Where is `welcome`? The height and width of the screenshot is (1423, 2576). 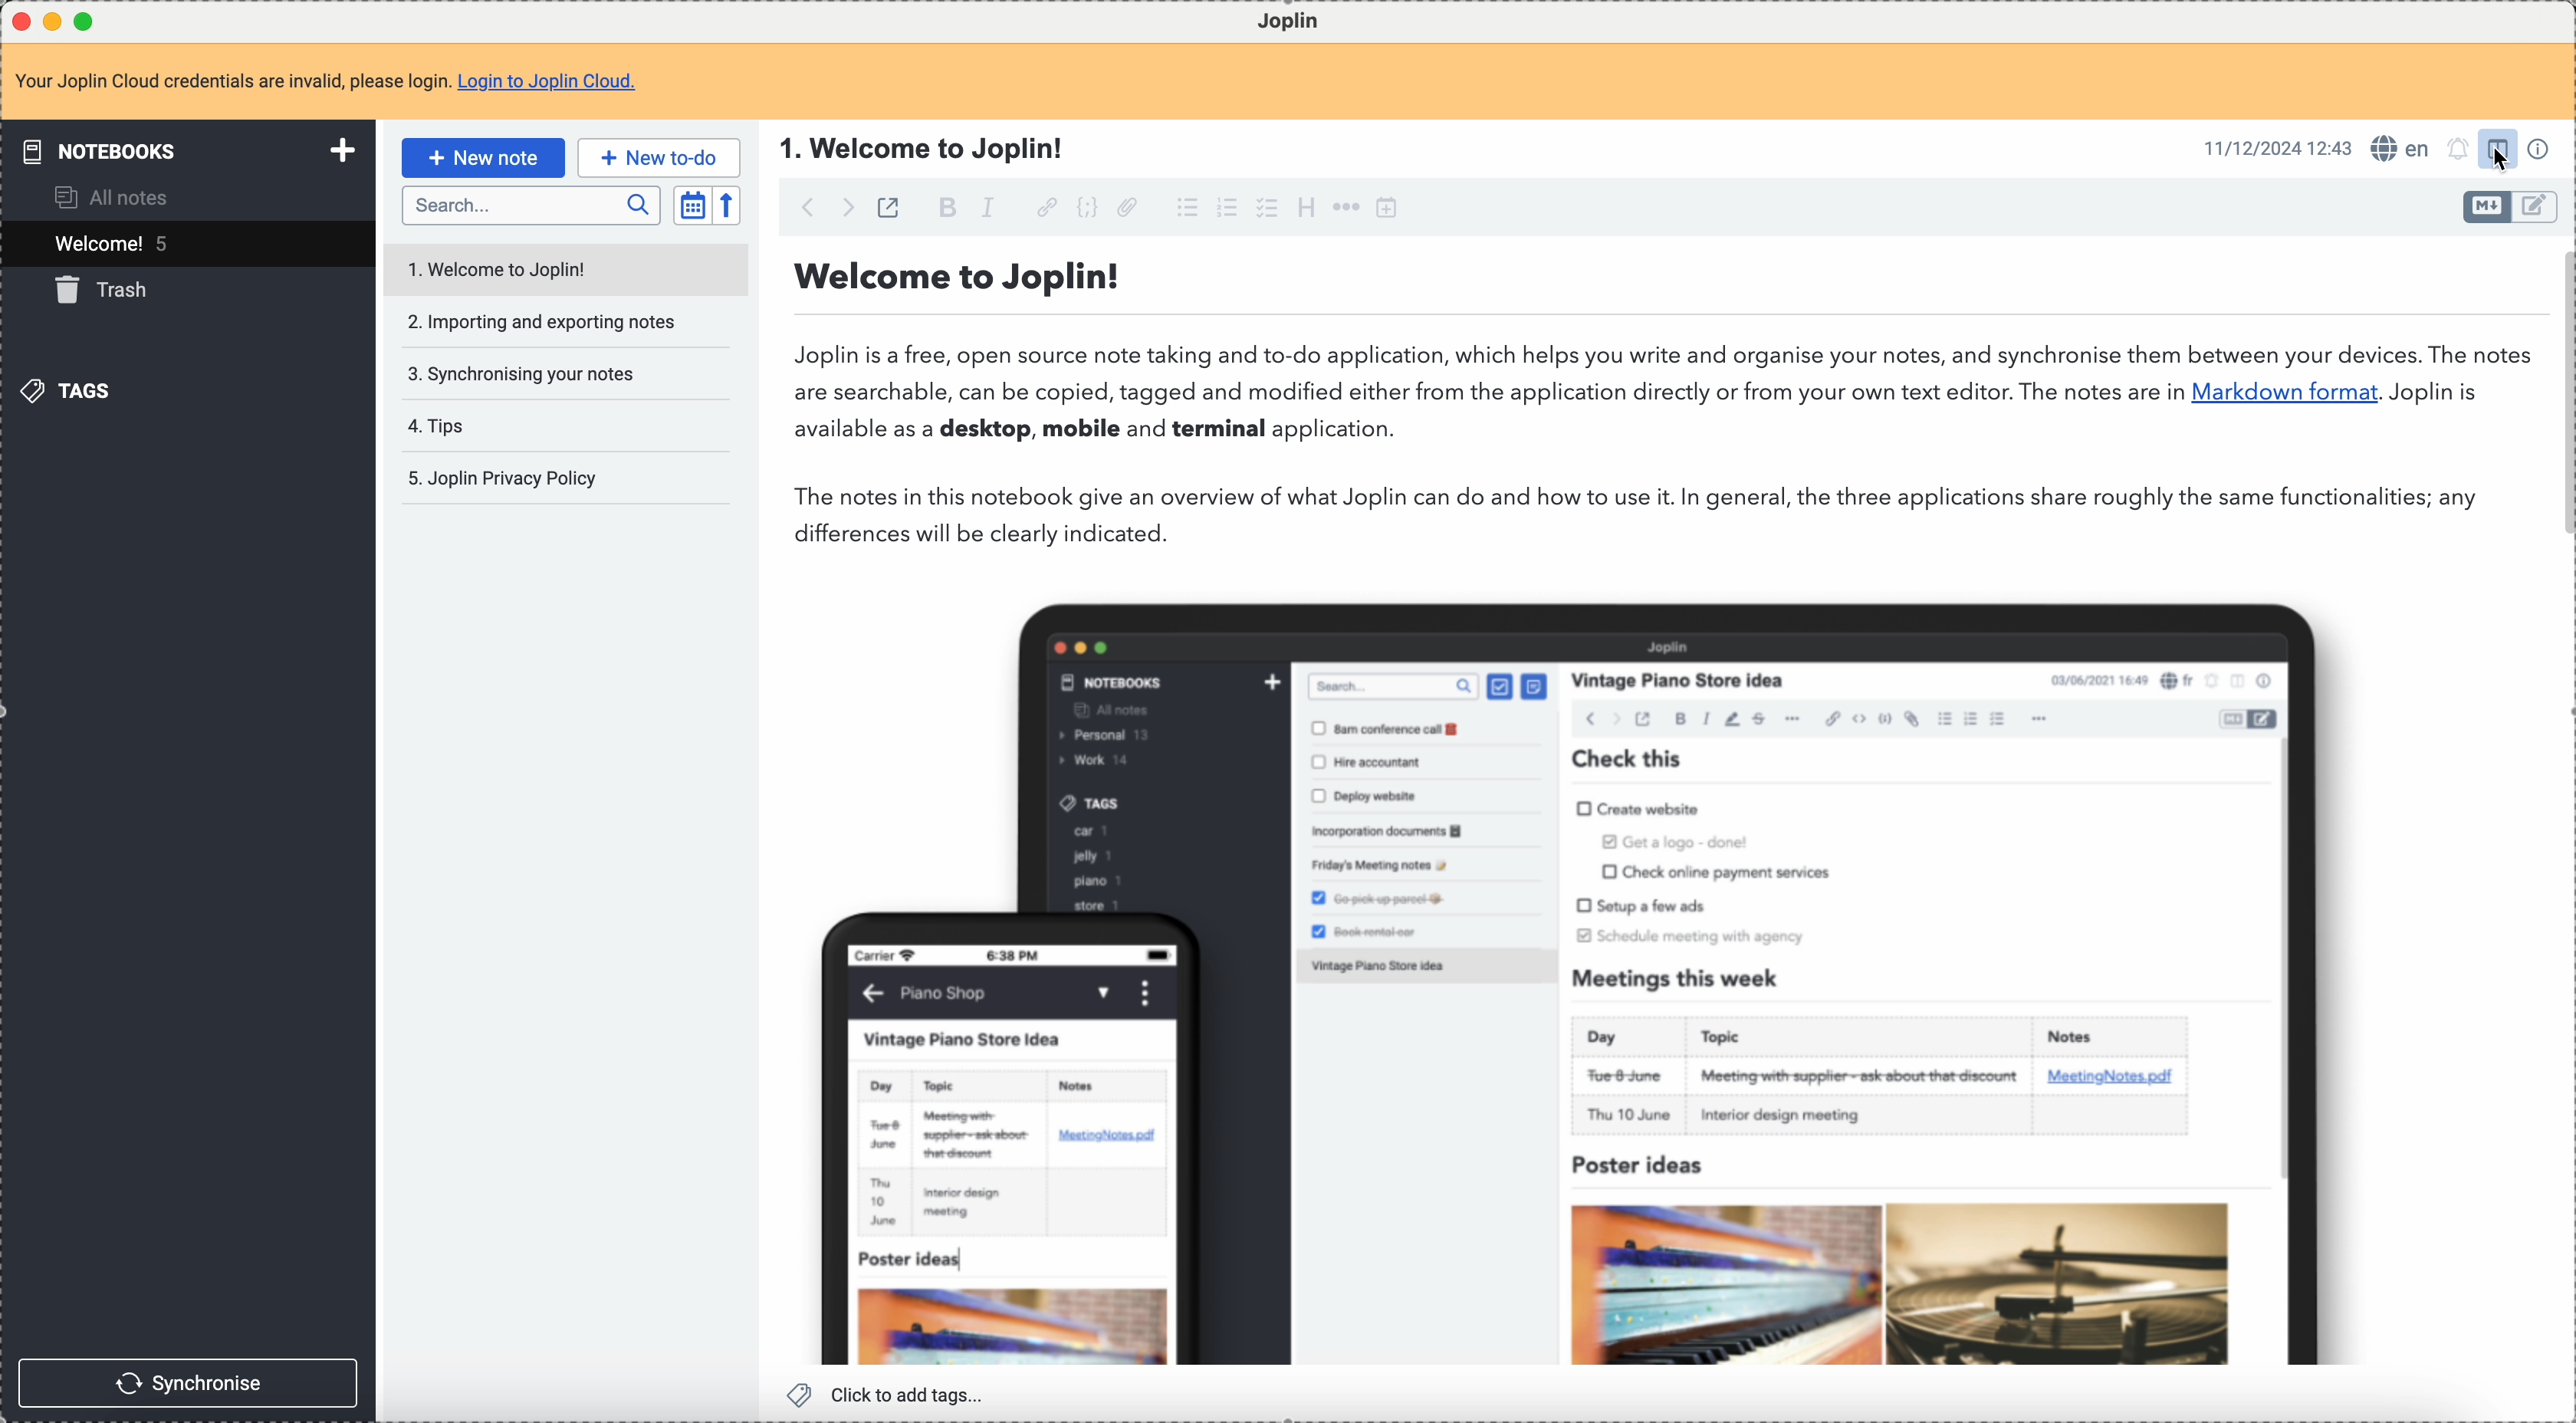
welcome is located at coordinates (184, 244).